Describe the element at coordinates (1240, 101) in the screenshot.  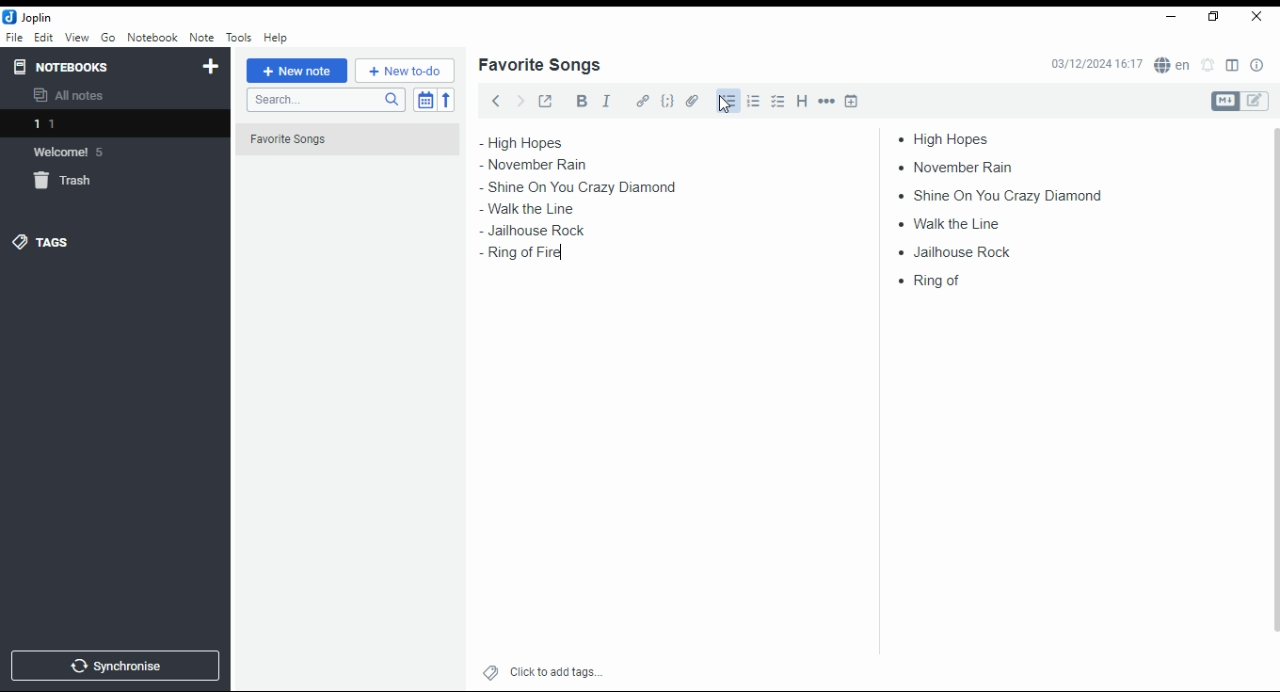
I see `toggle editors` at that location.